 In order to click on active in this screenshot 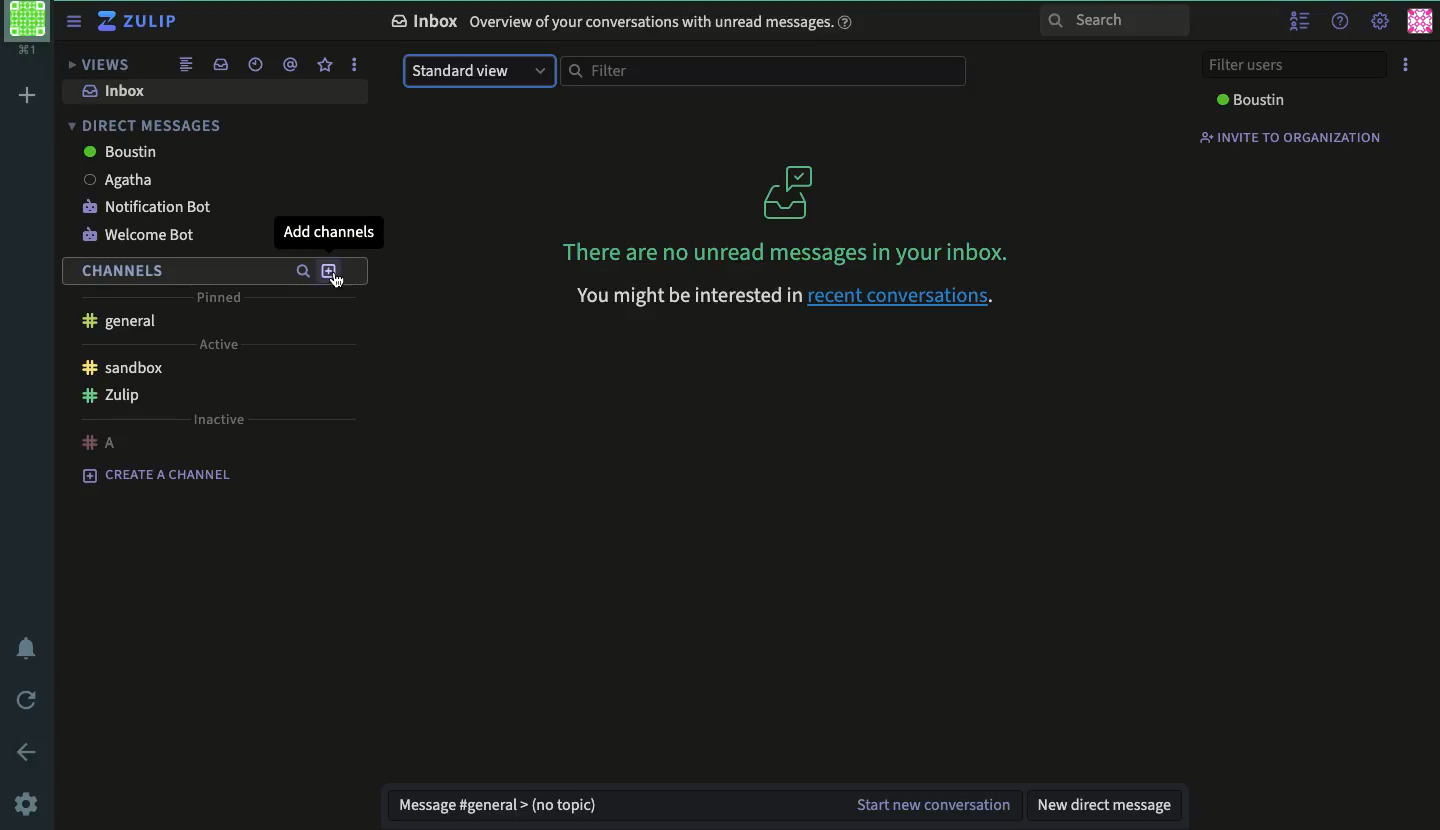, I will do `click(214, 343)`.